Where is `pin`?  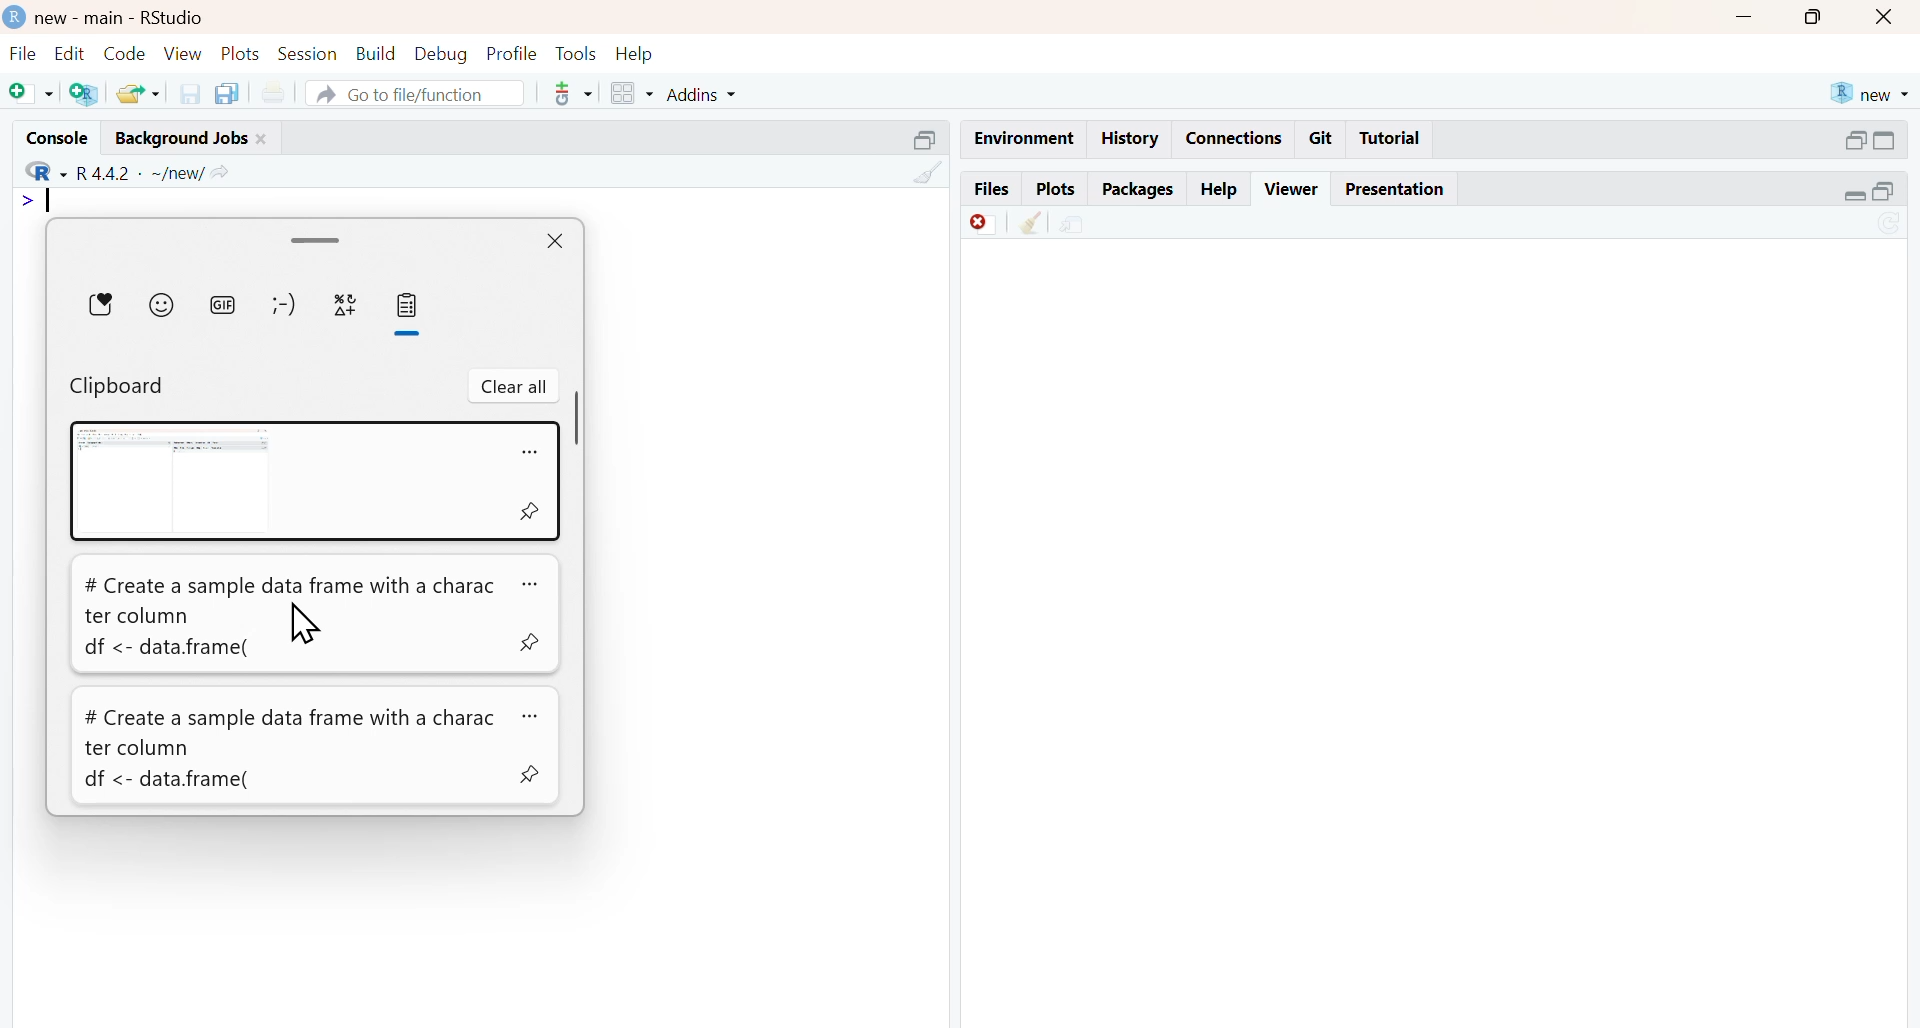
pin is located at coordinates (531, 776).